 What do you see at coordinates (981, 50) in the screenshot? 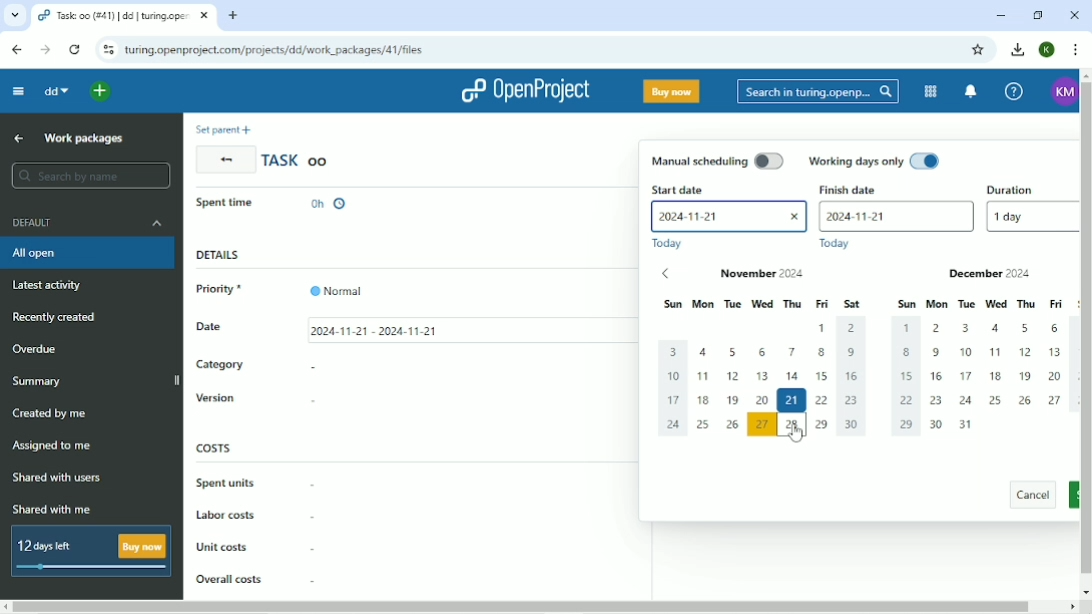
I see `Bookmark this tab` at bounding box center [981, 50].